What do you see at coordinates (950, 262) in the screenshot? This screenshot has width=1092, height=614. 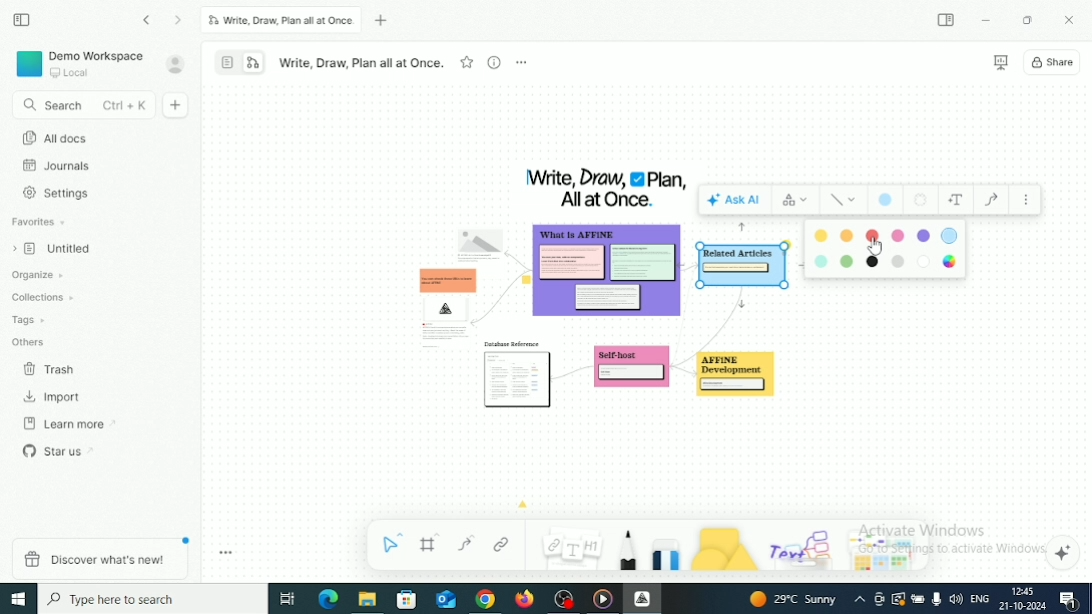 I see `Multicolor` at bounding box center [950, 262].